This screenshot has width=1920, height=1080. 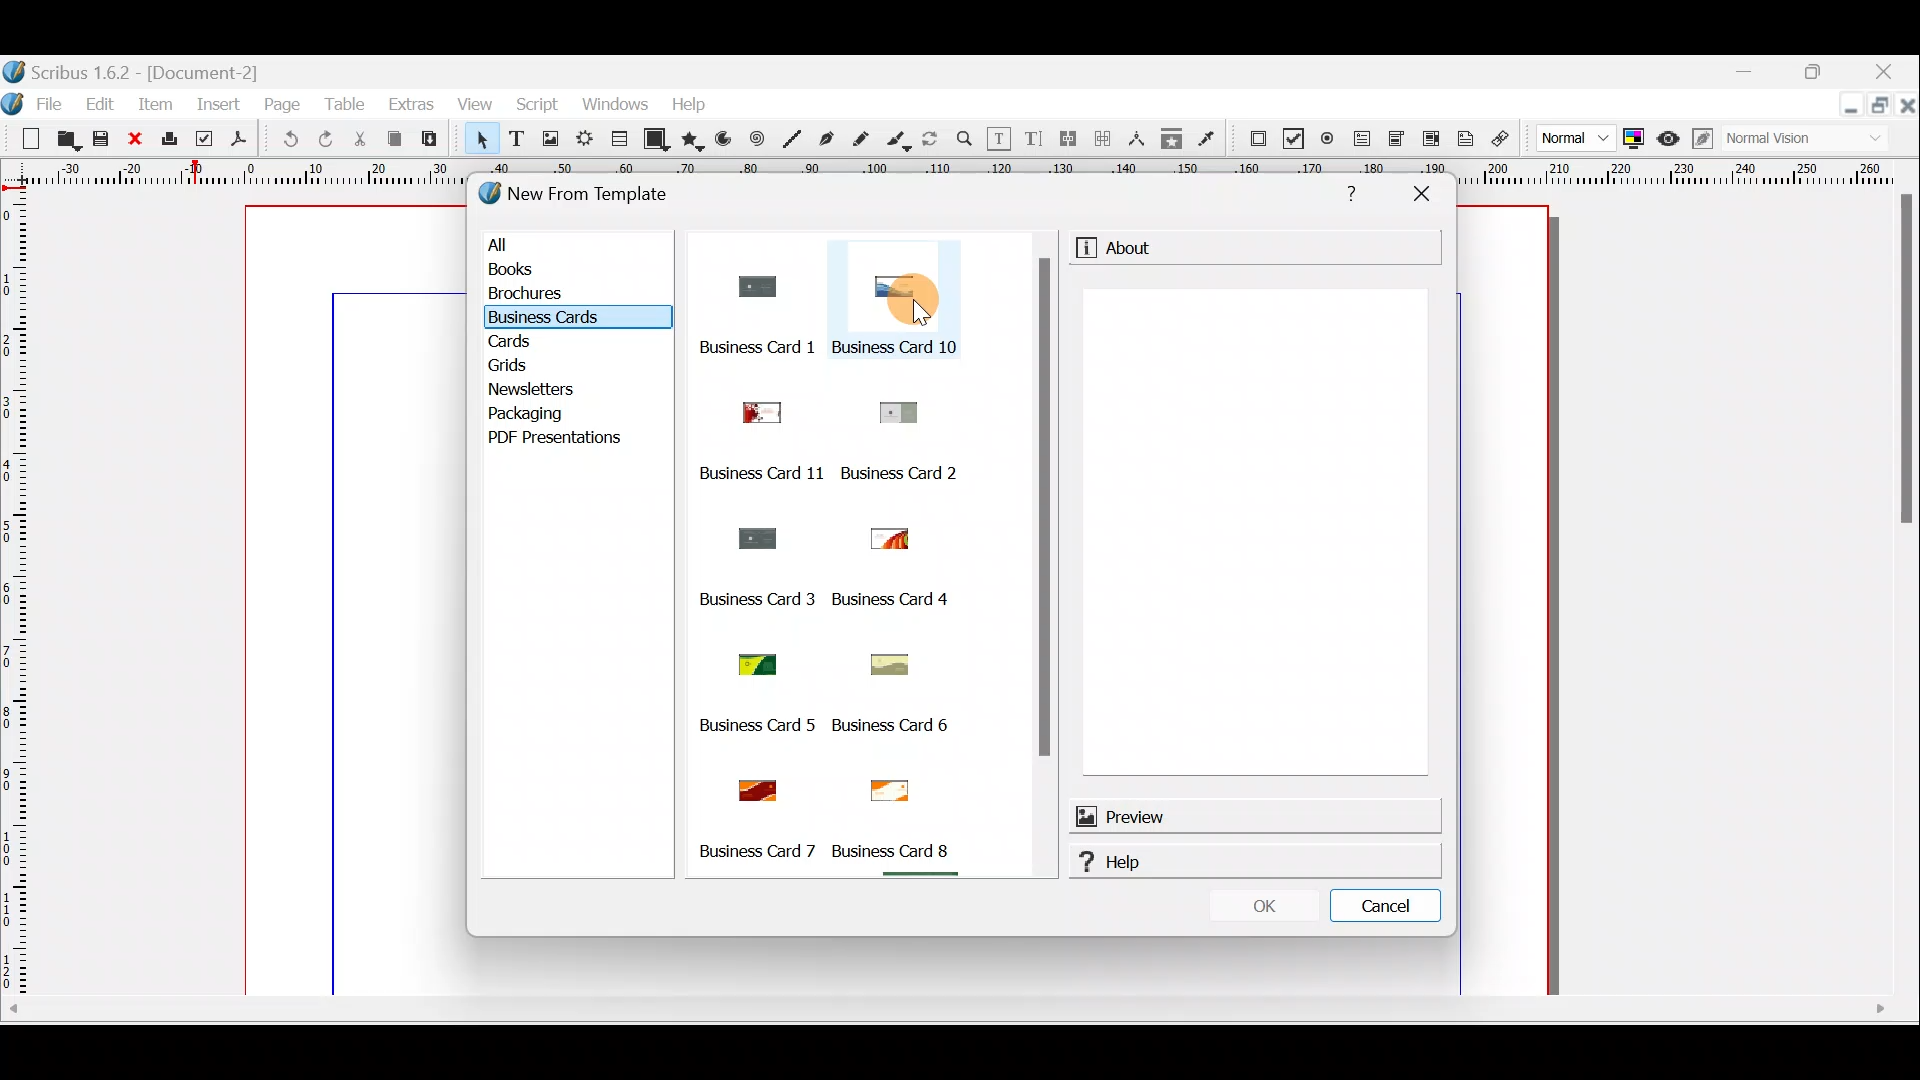 I want to click on Edit in preview mode, so click(x=1700, y=141).